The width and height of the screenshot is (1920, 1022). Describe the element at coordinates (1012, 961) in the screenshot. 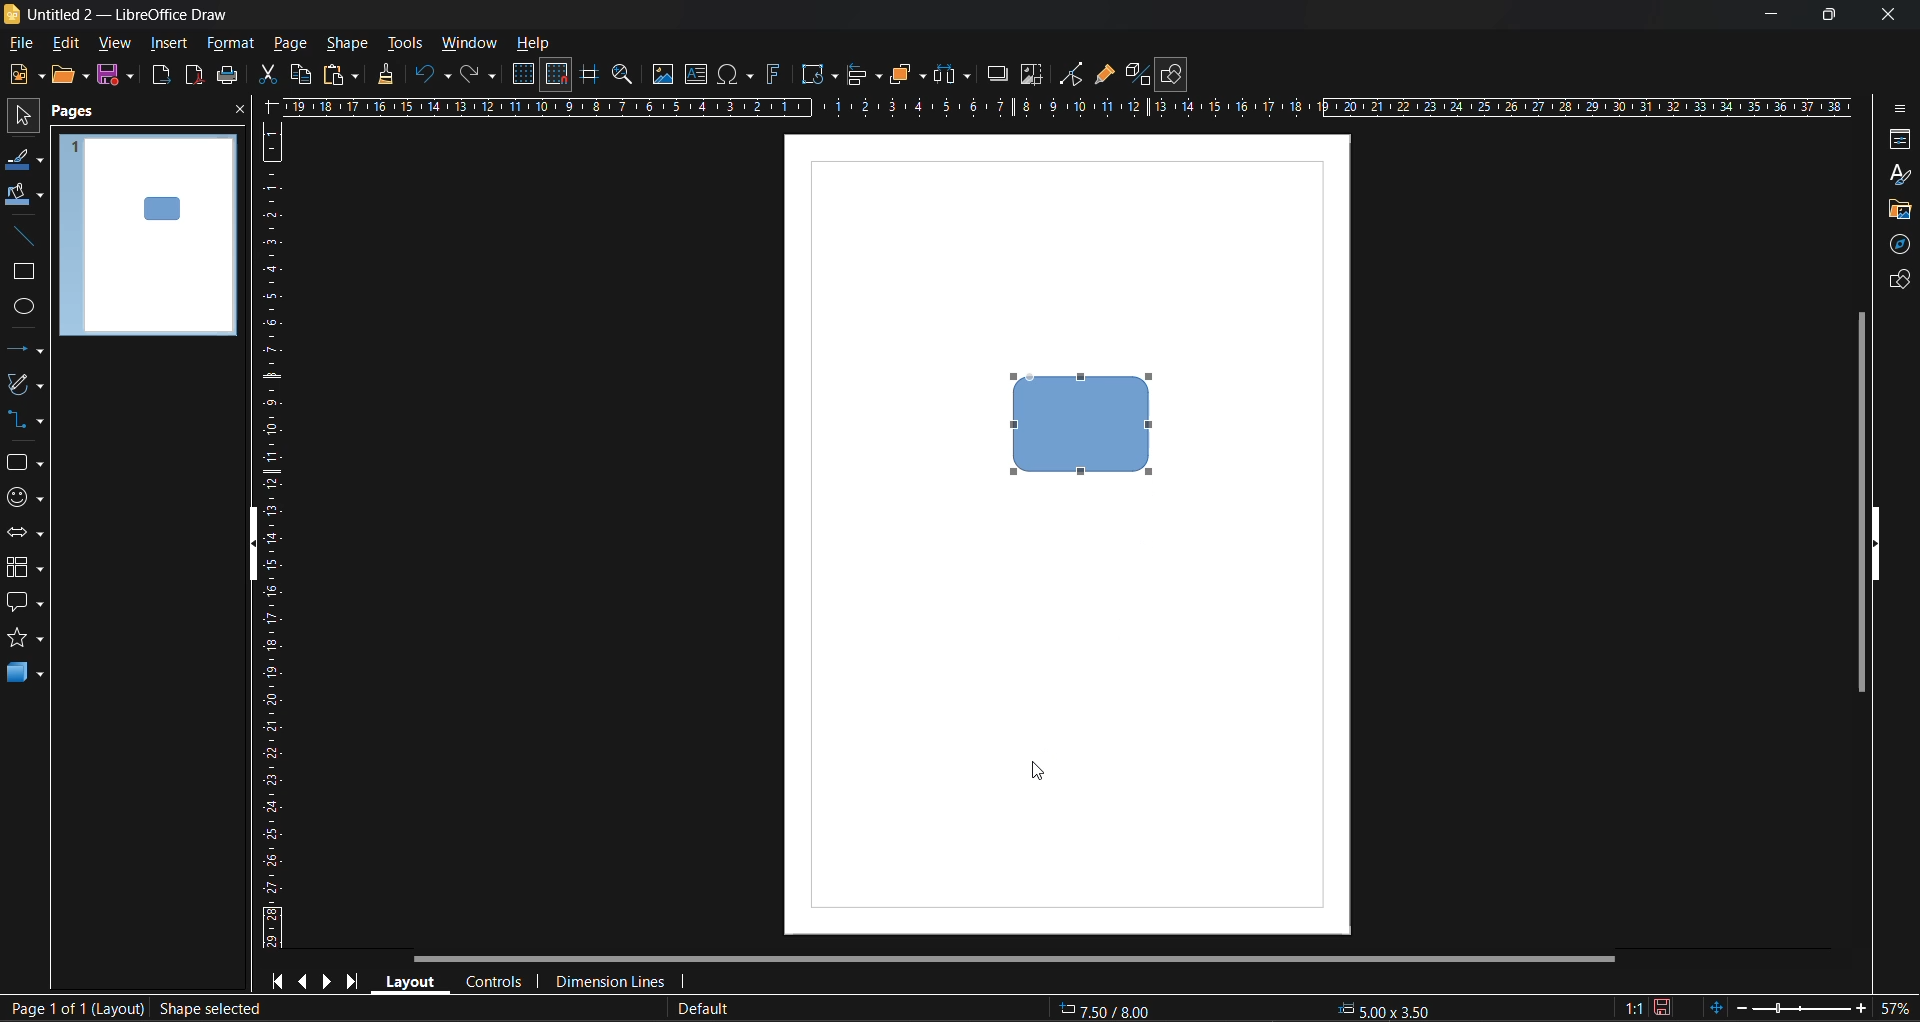

I see `horizontal scroll bar` at that location.